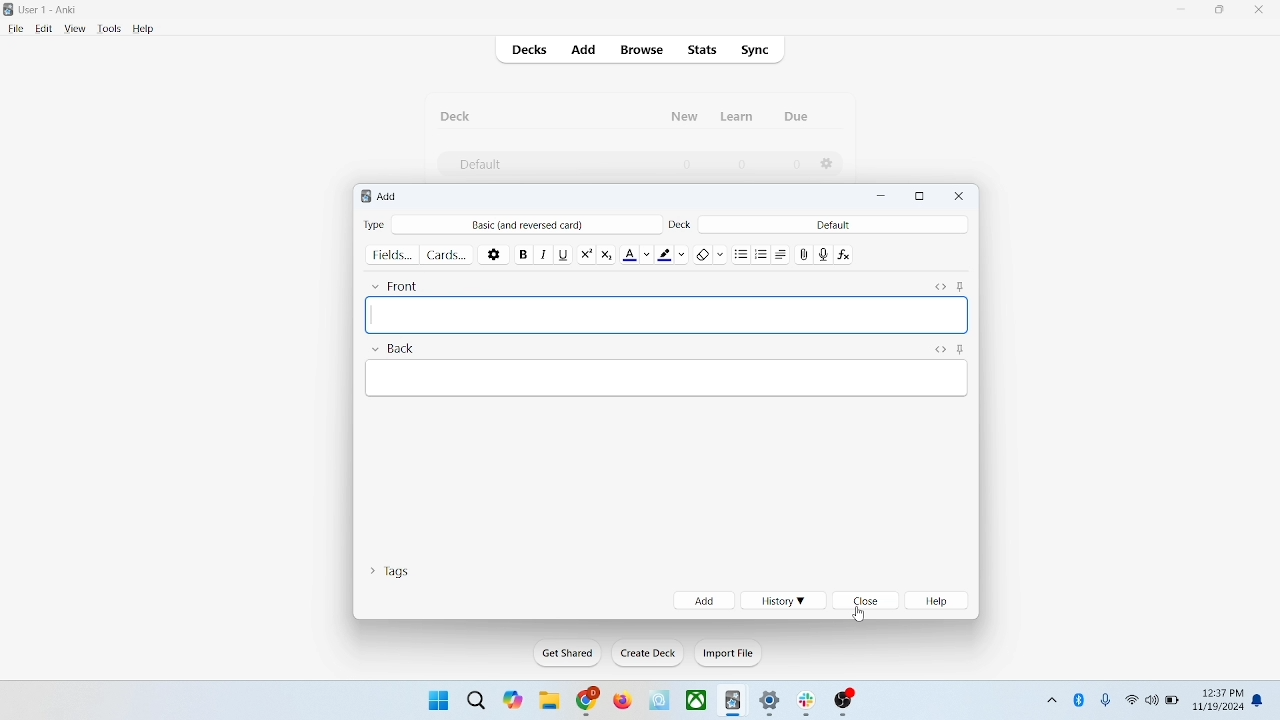 This screenshot has height=720, width=1280. Describe the element at coordinates (676, 253) in the screenshot. I see `text highlight color` at that location.